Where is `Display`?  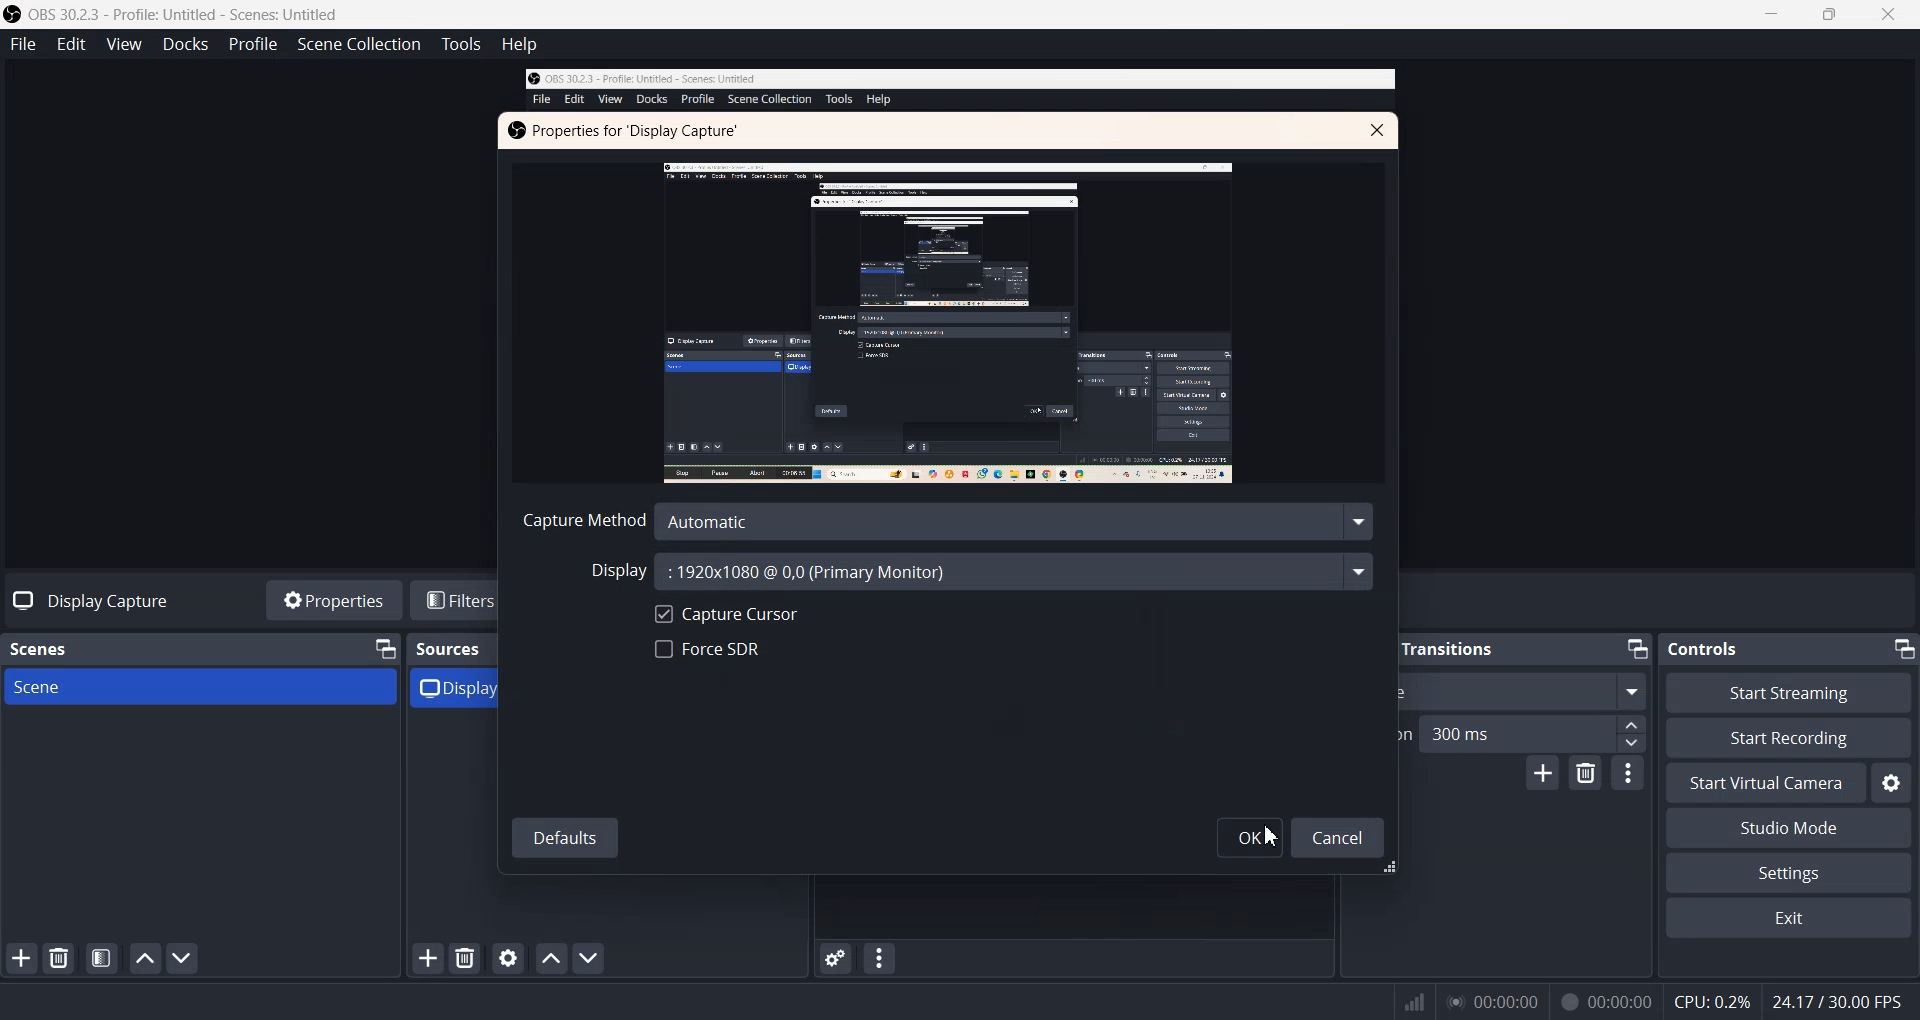 Display is located at coordinates (981, 571).